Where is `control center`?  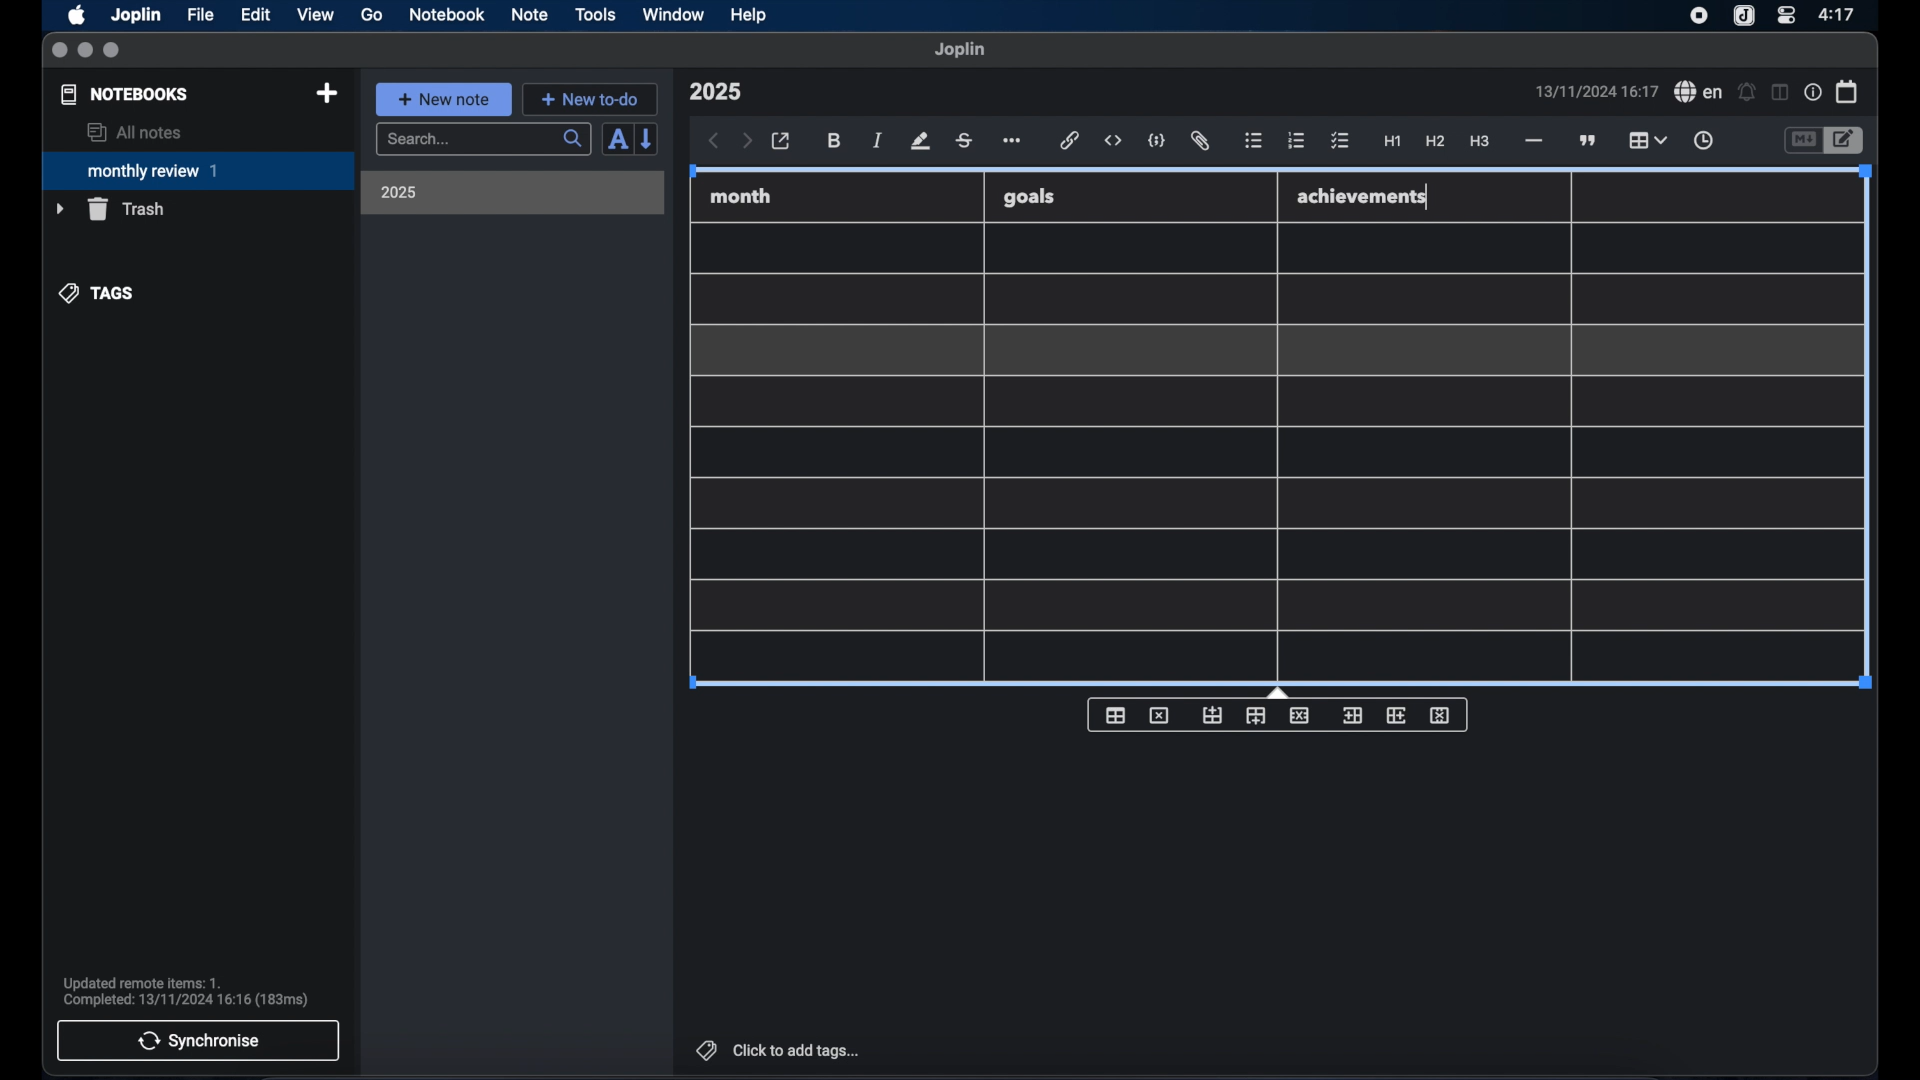 control center is located at coordinates (1785, 14).